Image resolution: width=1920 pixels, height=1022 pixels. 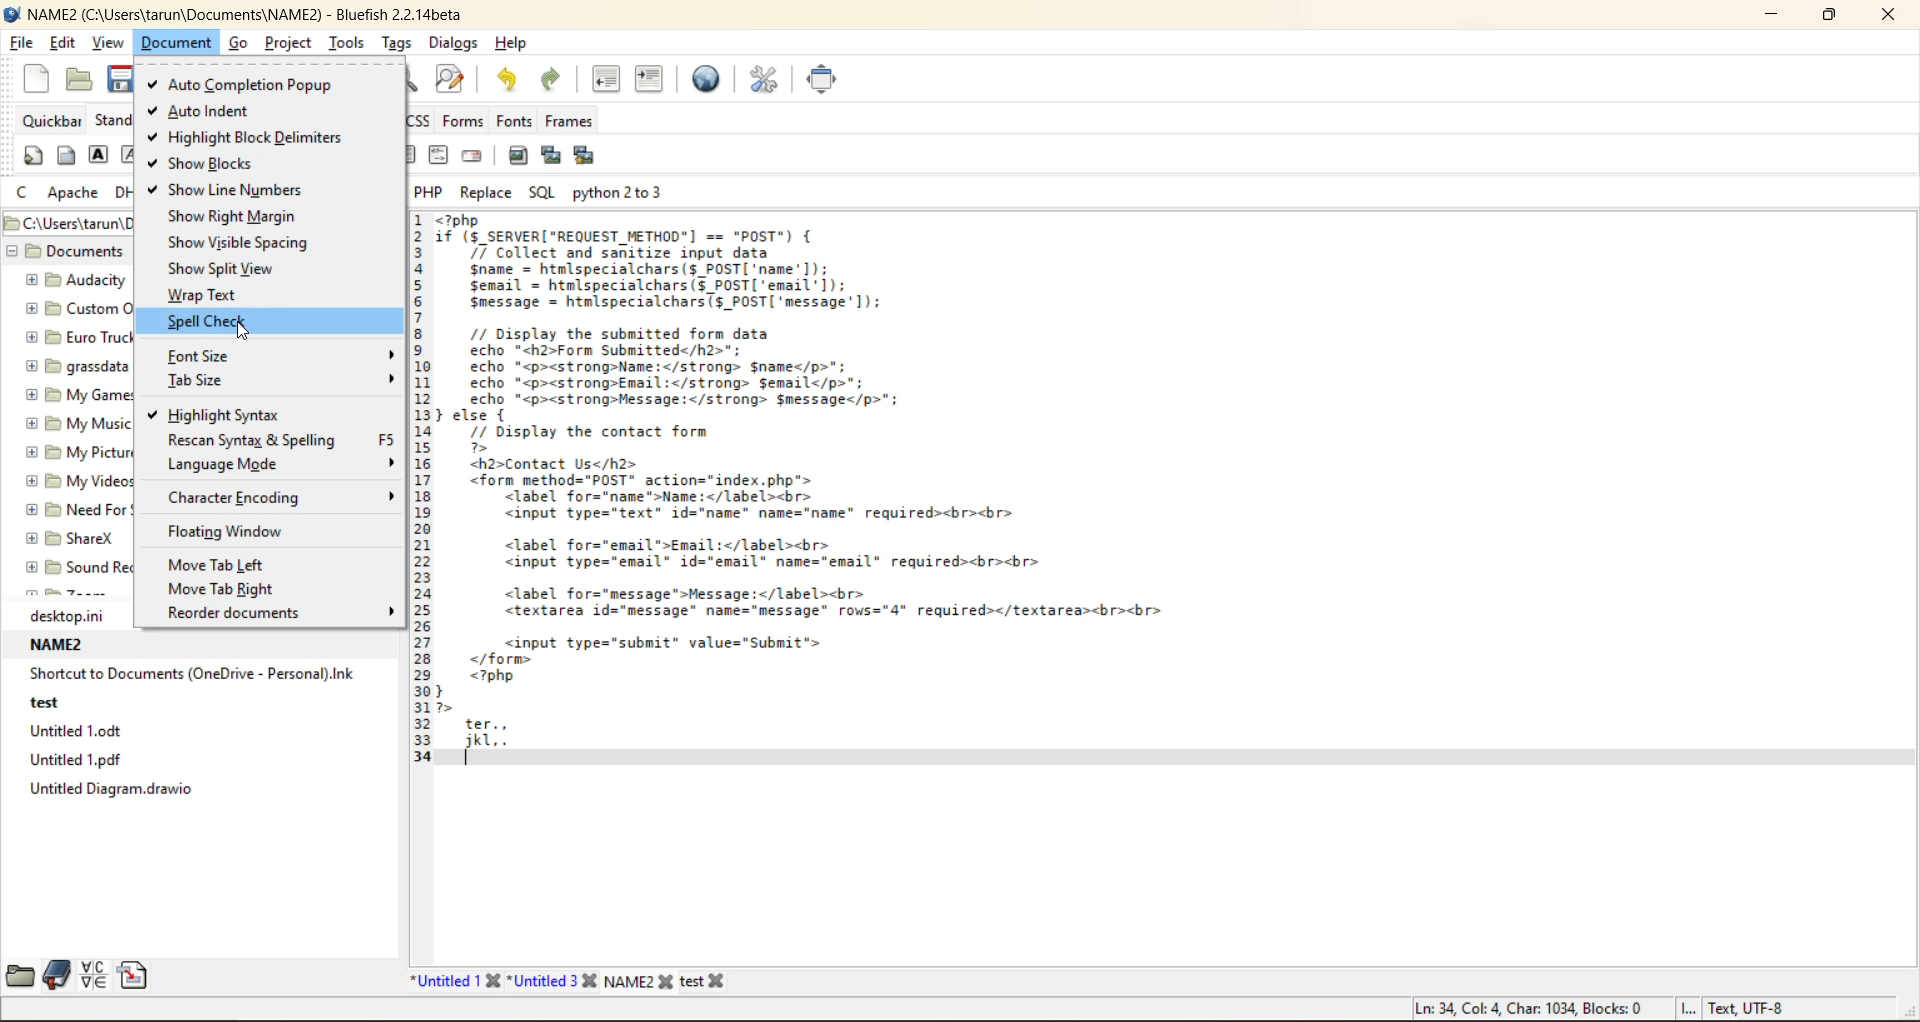 I want to click on wrap text, so click(x=211, y=296).